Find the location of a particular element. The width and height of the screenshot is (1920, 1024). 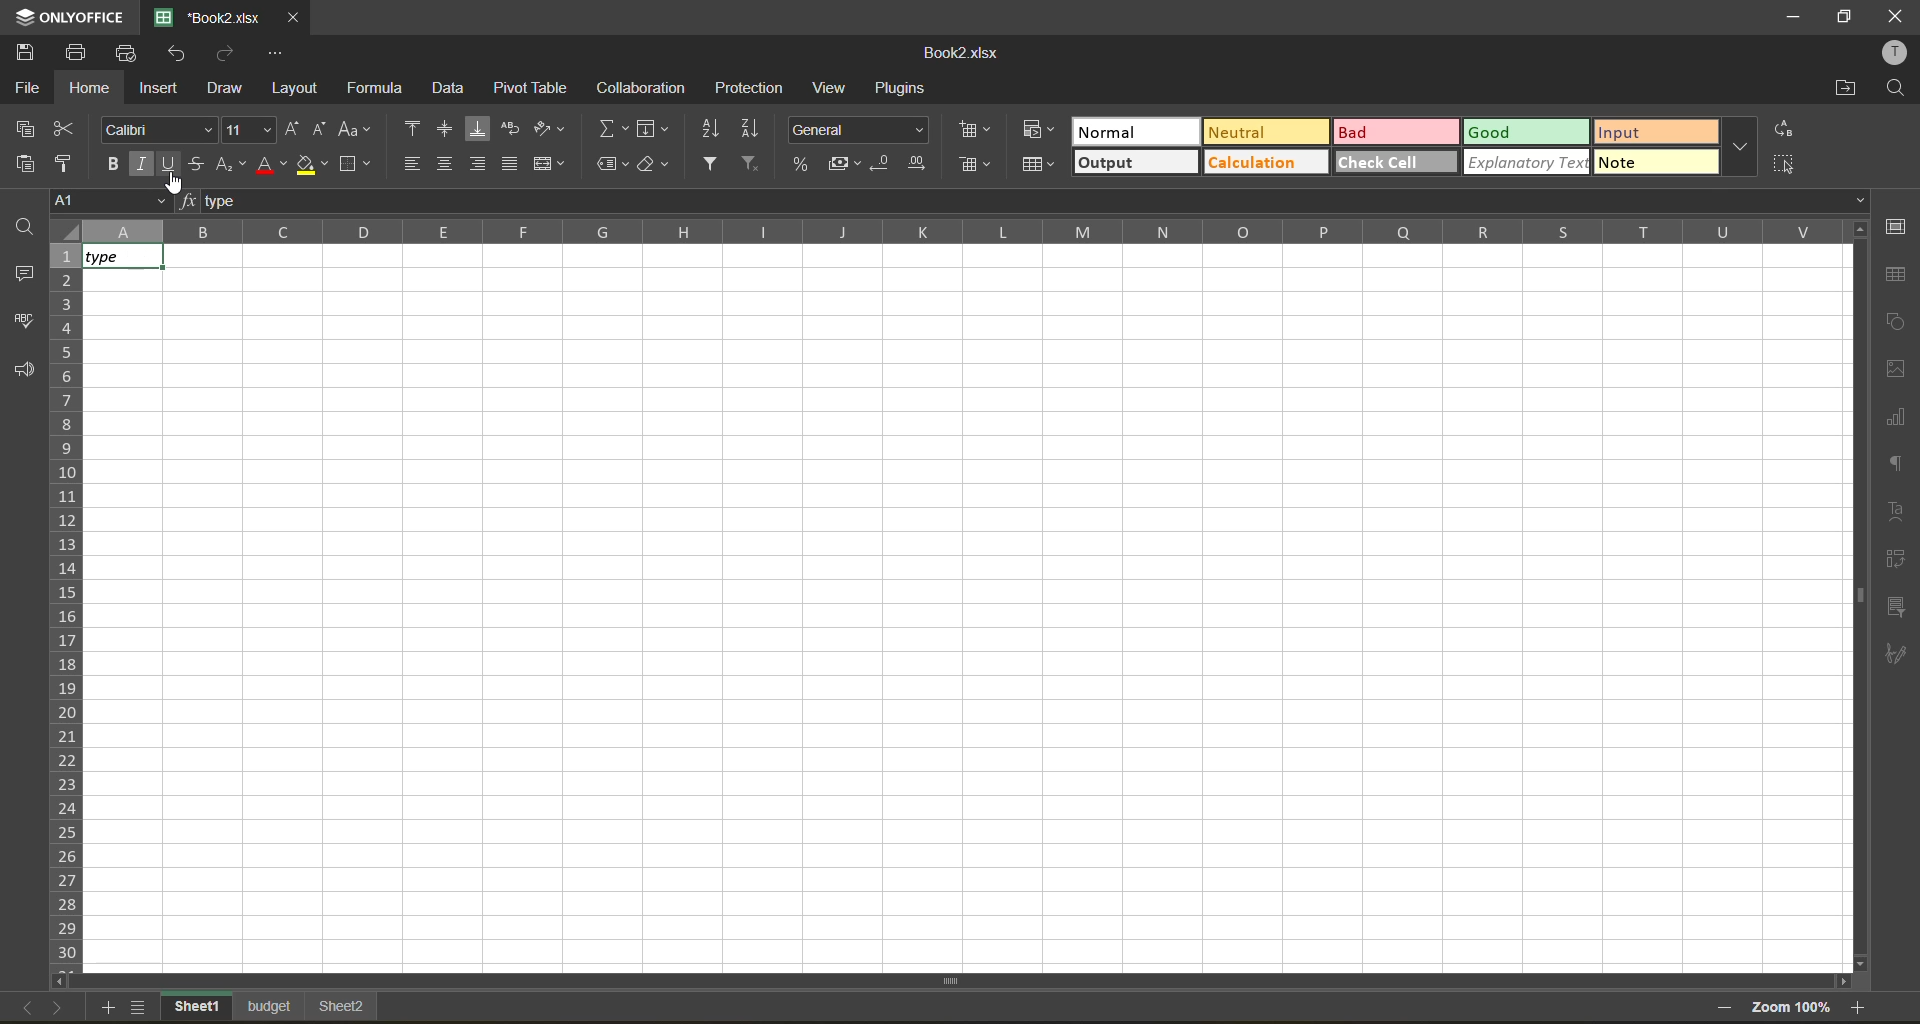

customize quick access toolbar is located at coordinates (279, 53).